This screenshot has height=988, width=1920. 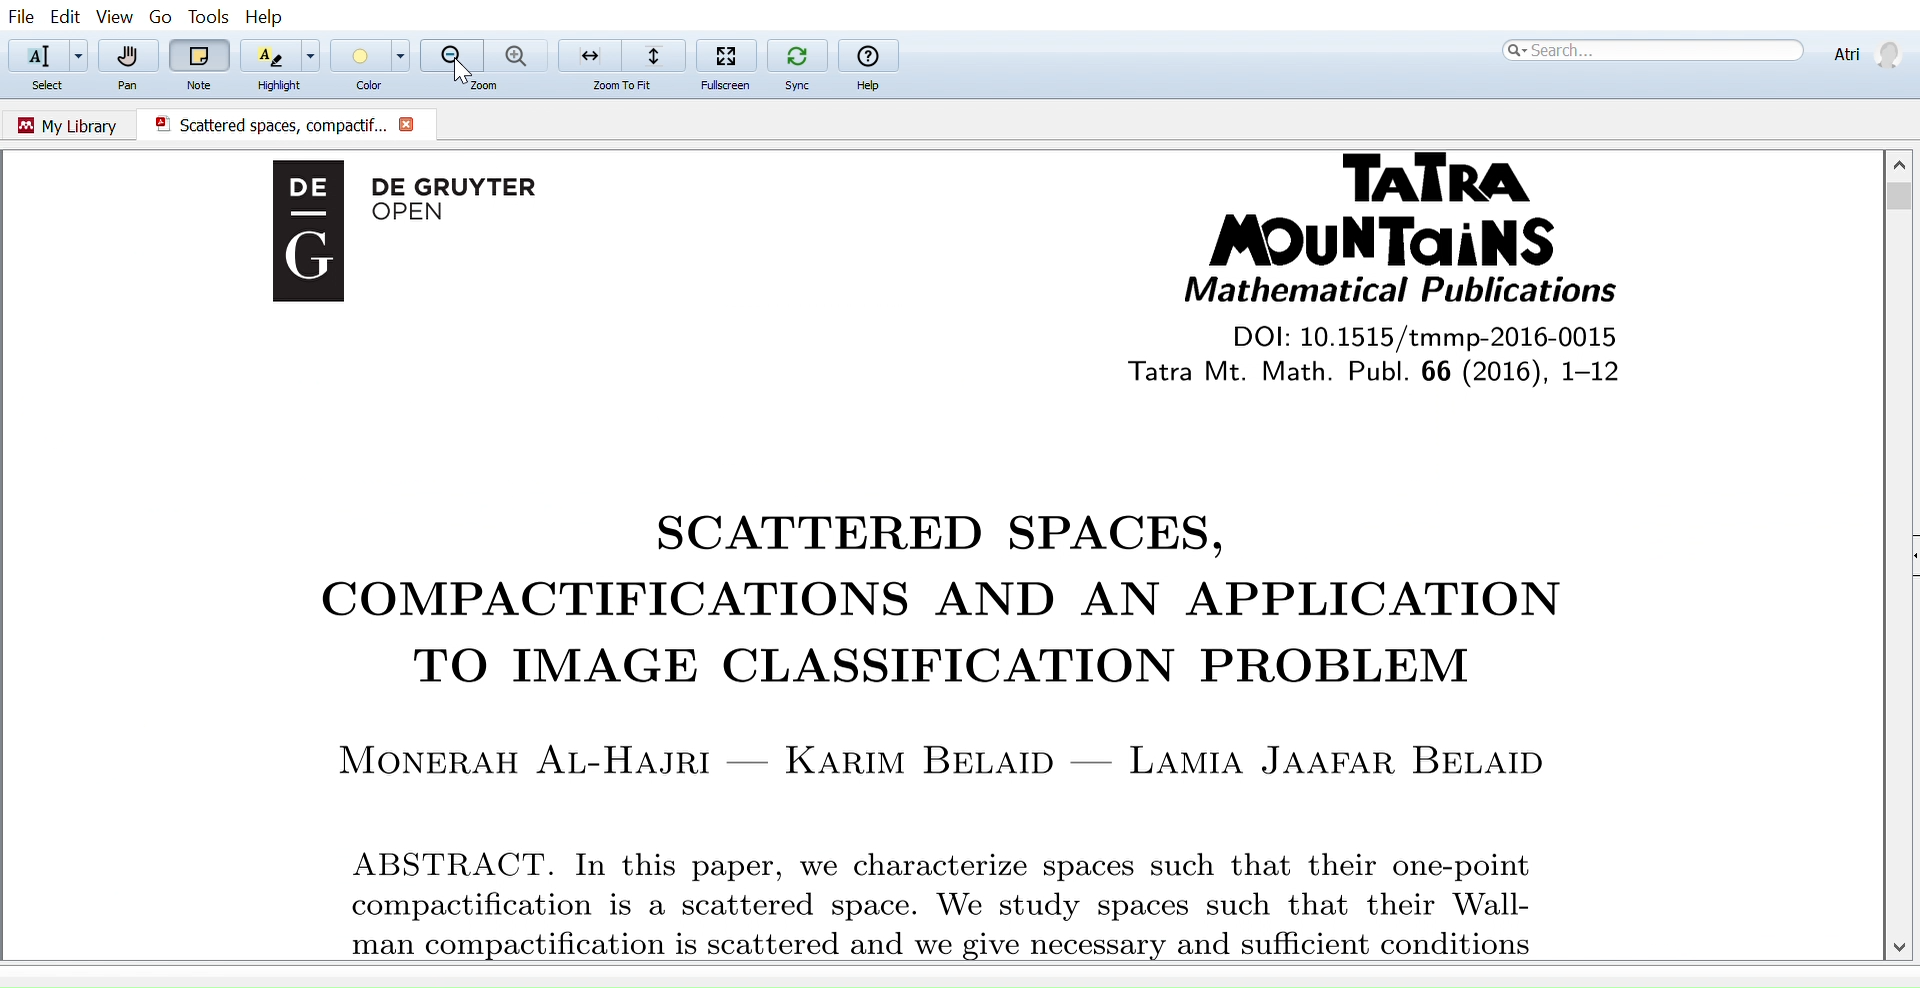 I want to click on Color, so click(x=362, y=88).